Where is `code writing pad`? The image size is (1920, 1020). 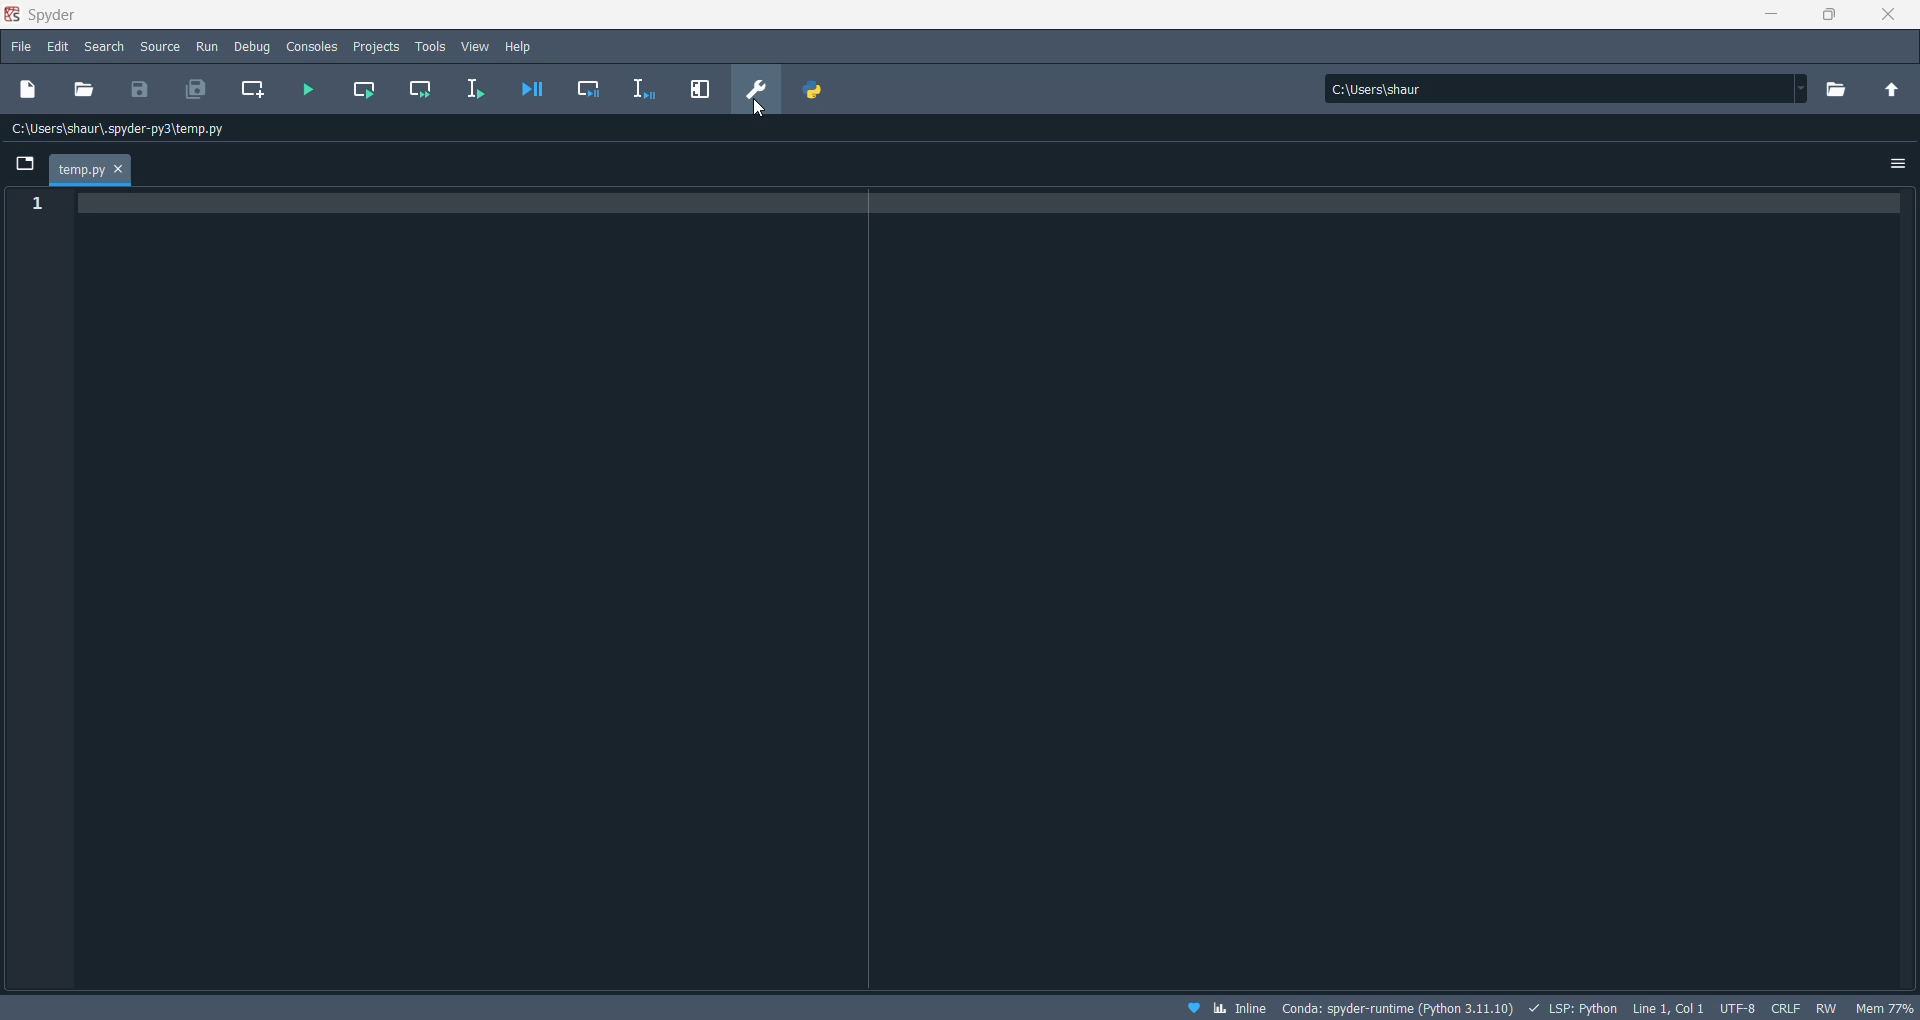 code writing pad is located at coordinates (998, 588).